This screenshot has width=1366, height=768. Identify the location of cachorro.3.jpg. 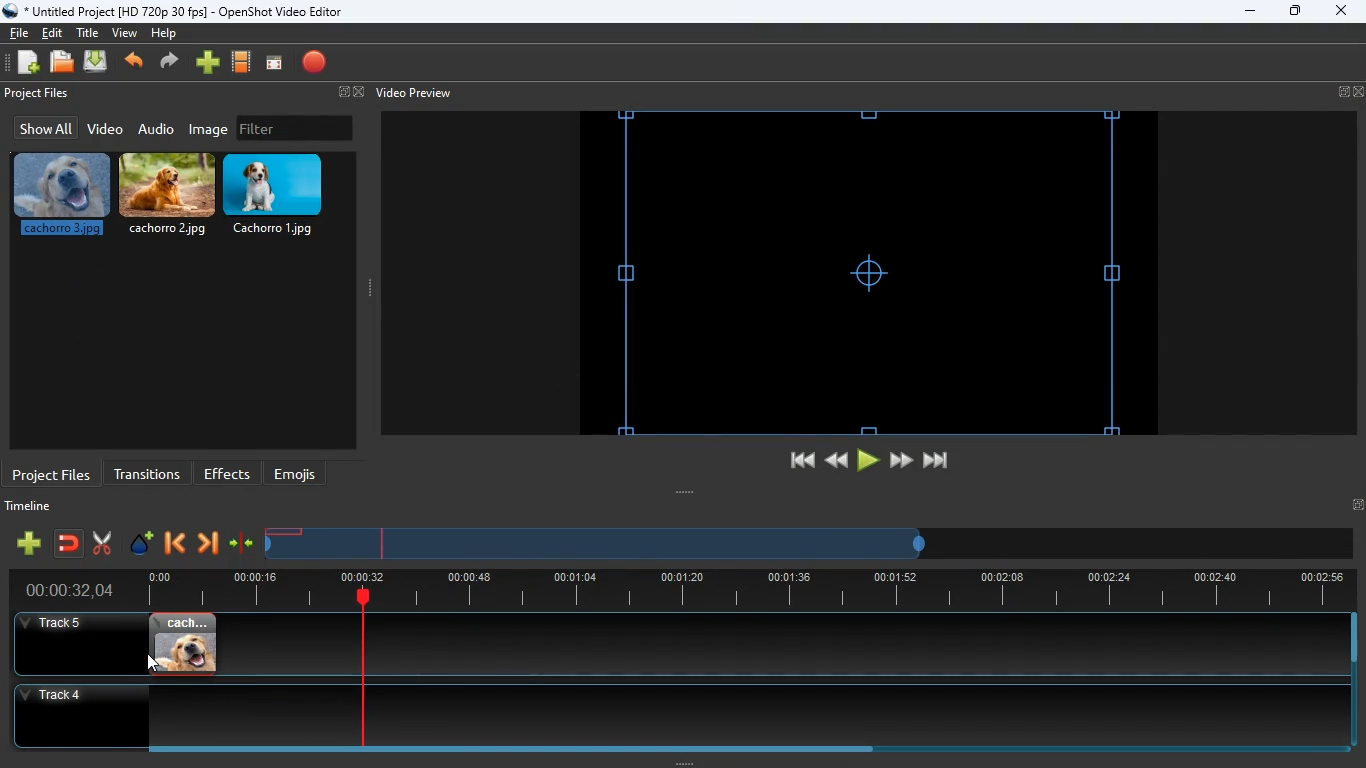
(59, 194).